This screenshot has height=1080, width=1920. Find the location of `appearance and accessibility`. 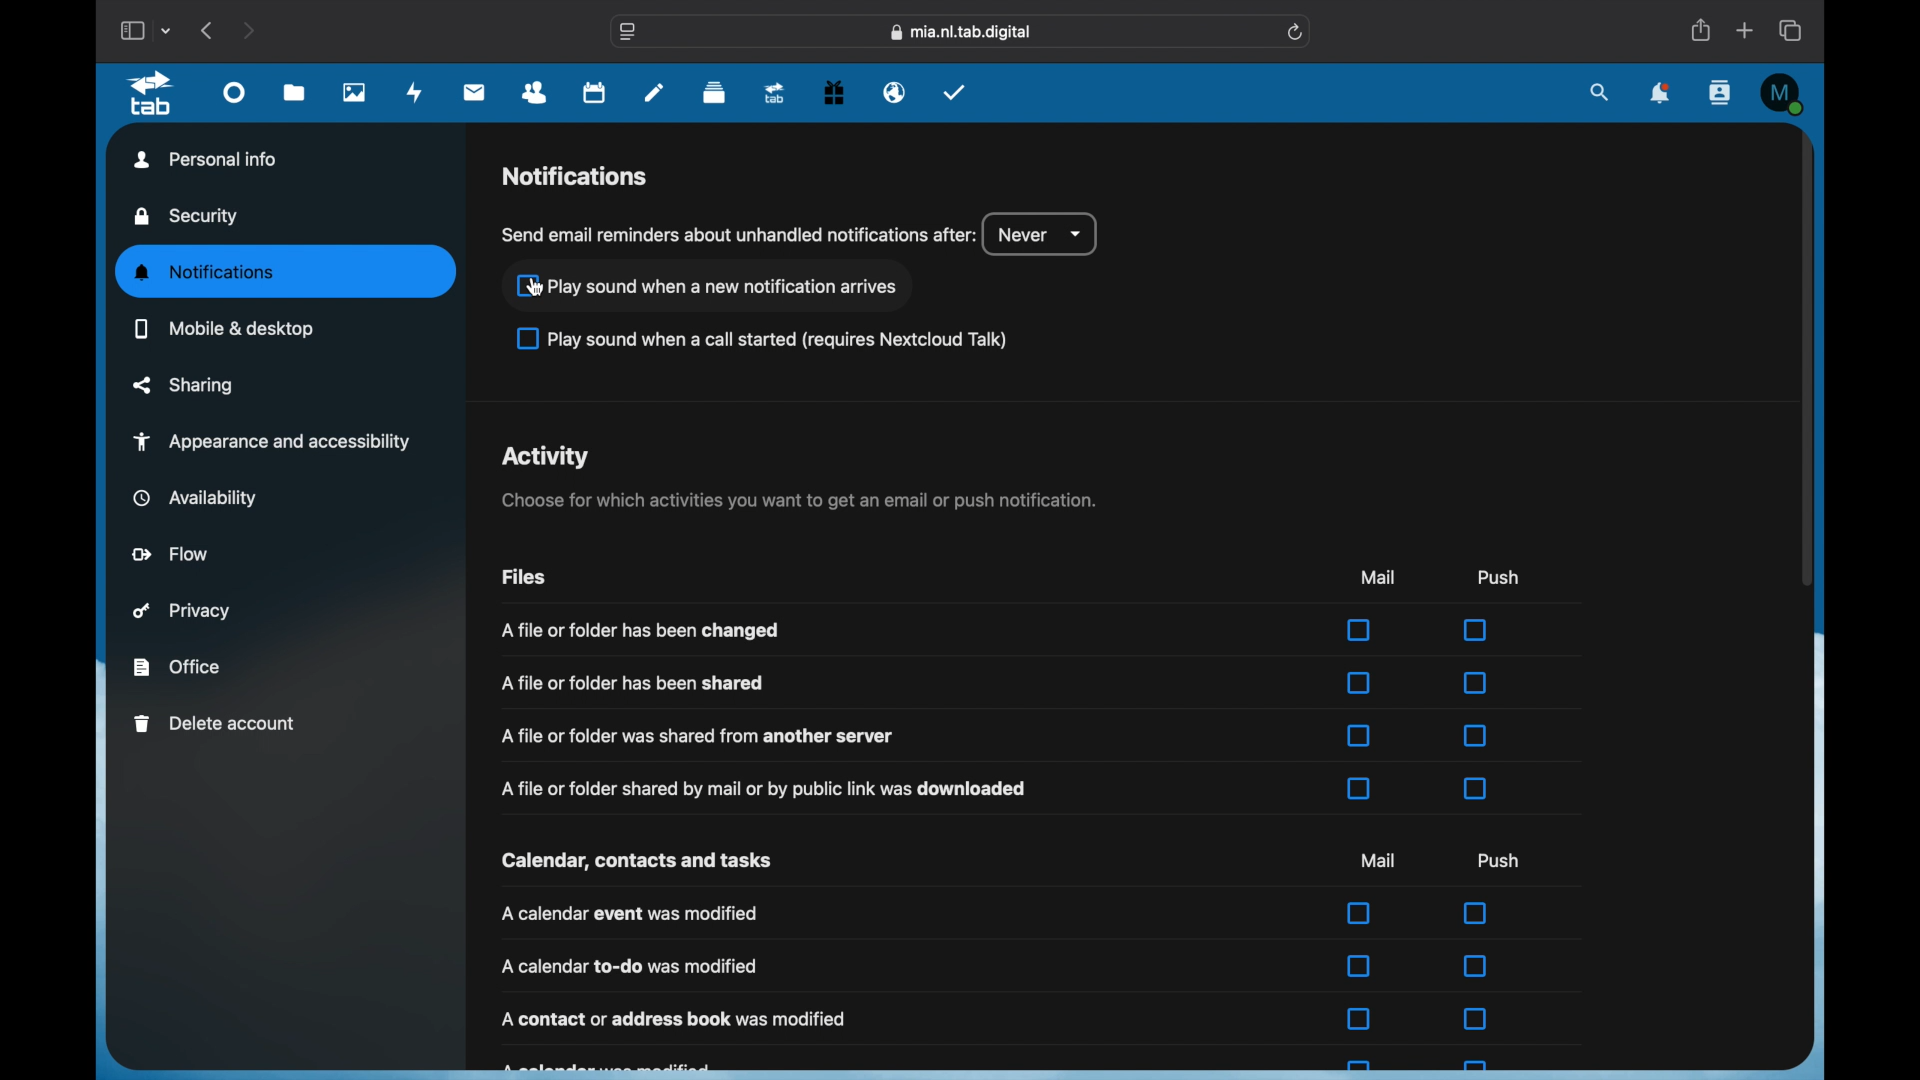

appearance and accessibility is located at coordinates (271, 442).